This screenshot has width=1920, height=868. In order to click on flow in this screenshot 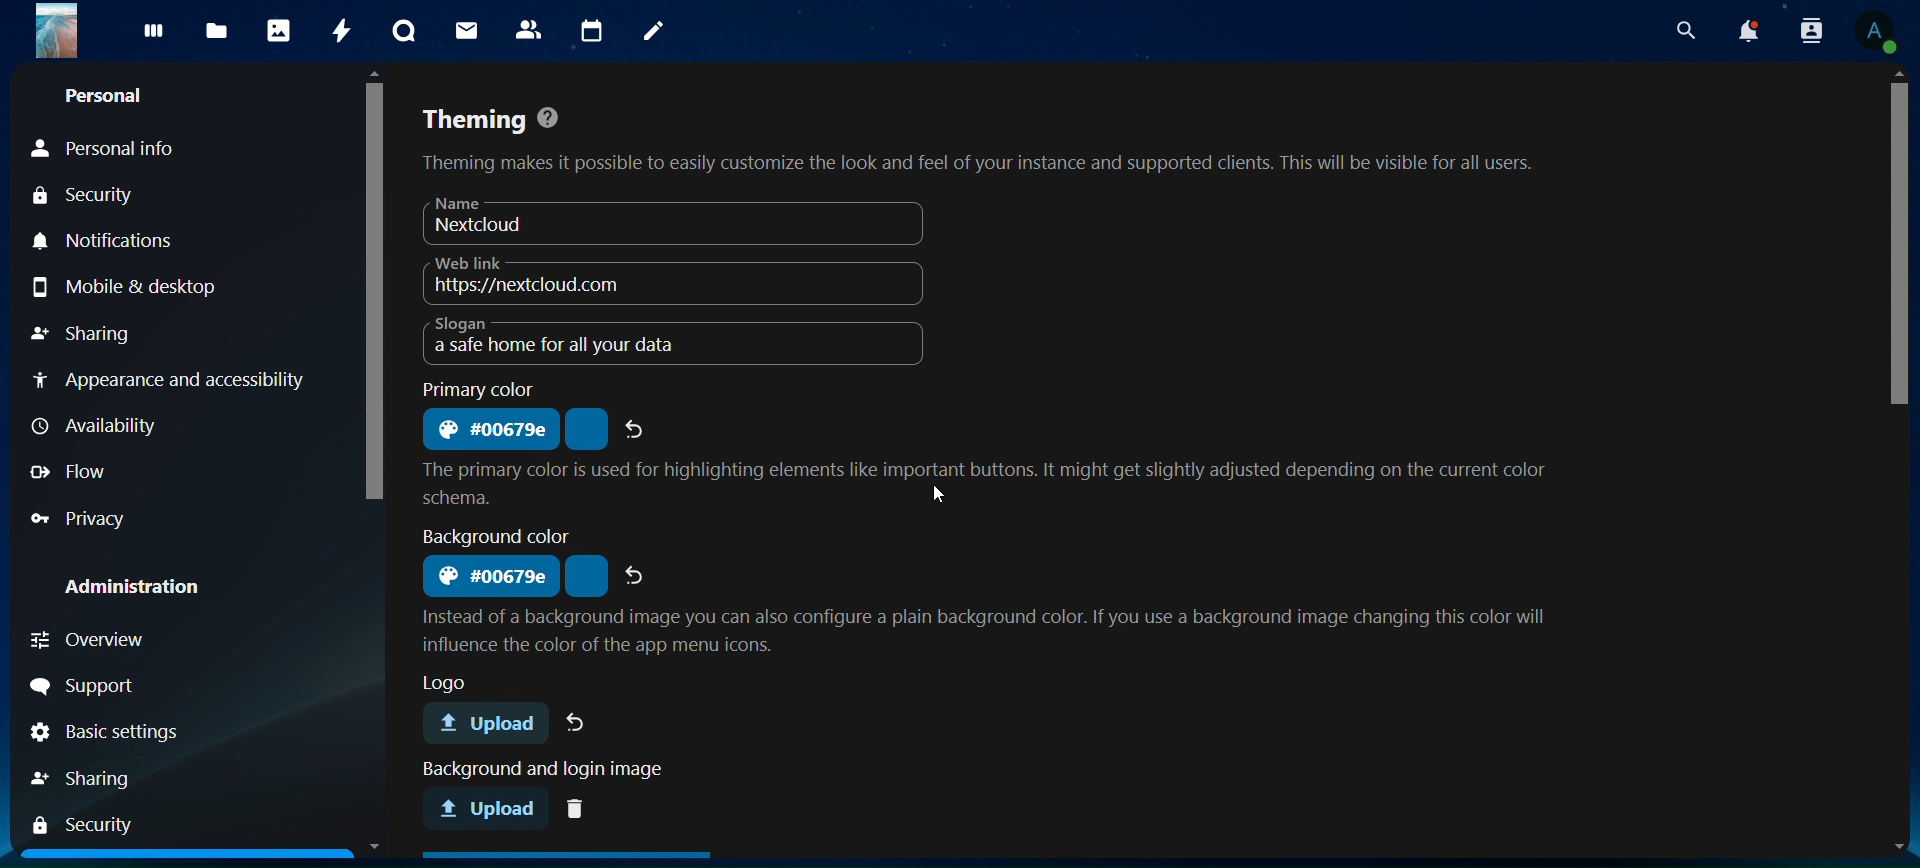, I will do `click(91, 473)`.